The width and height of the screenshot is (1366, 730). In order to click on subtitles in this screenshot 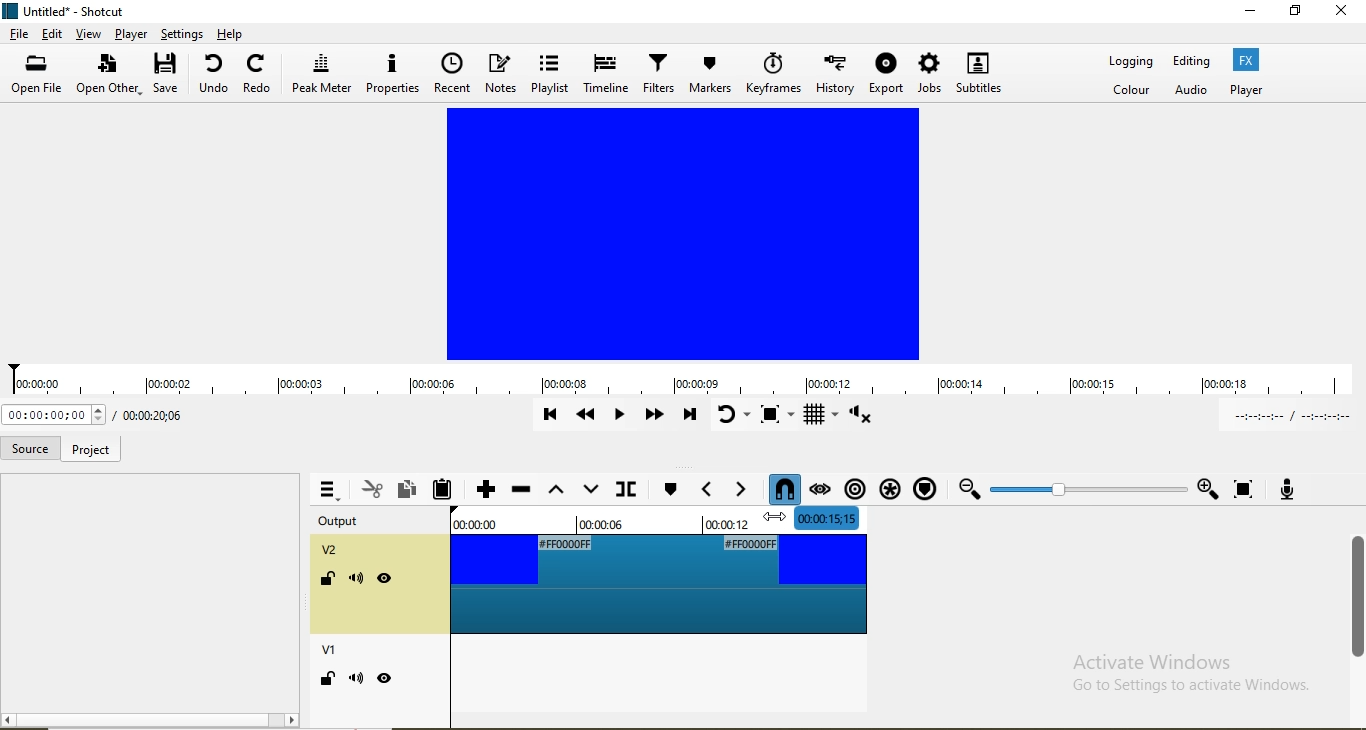, I will do `click(978, 72)`.